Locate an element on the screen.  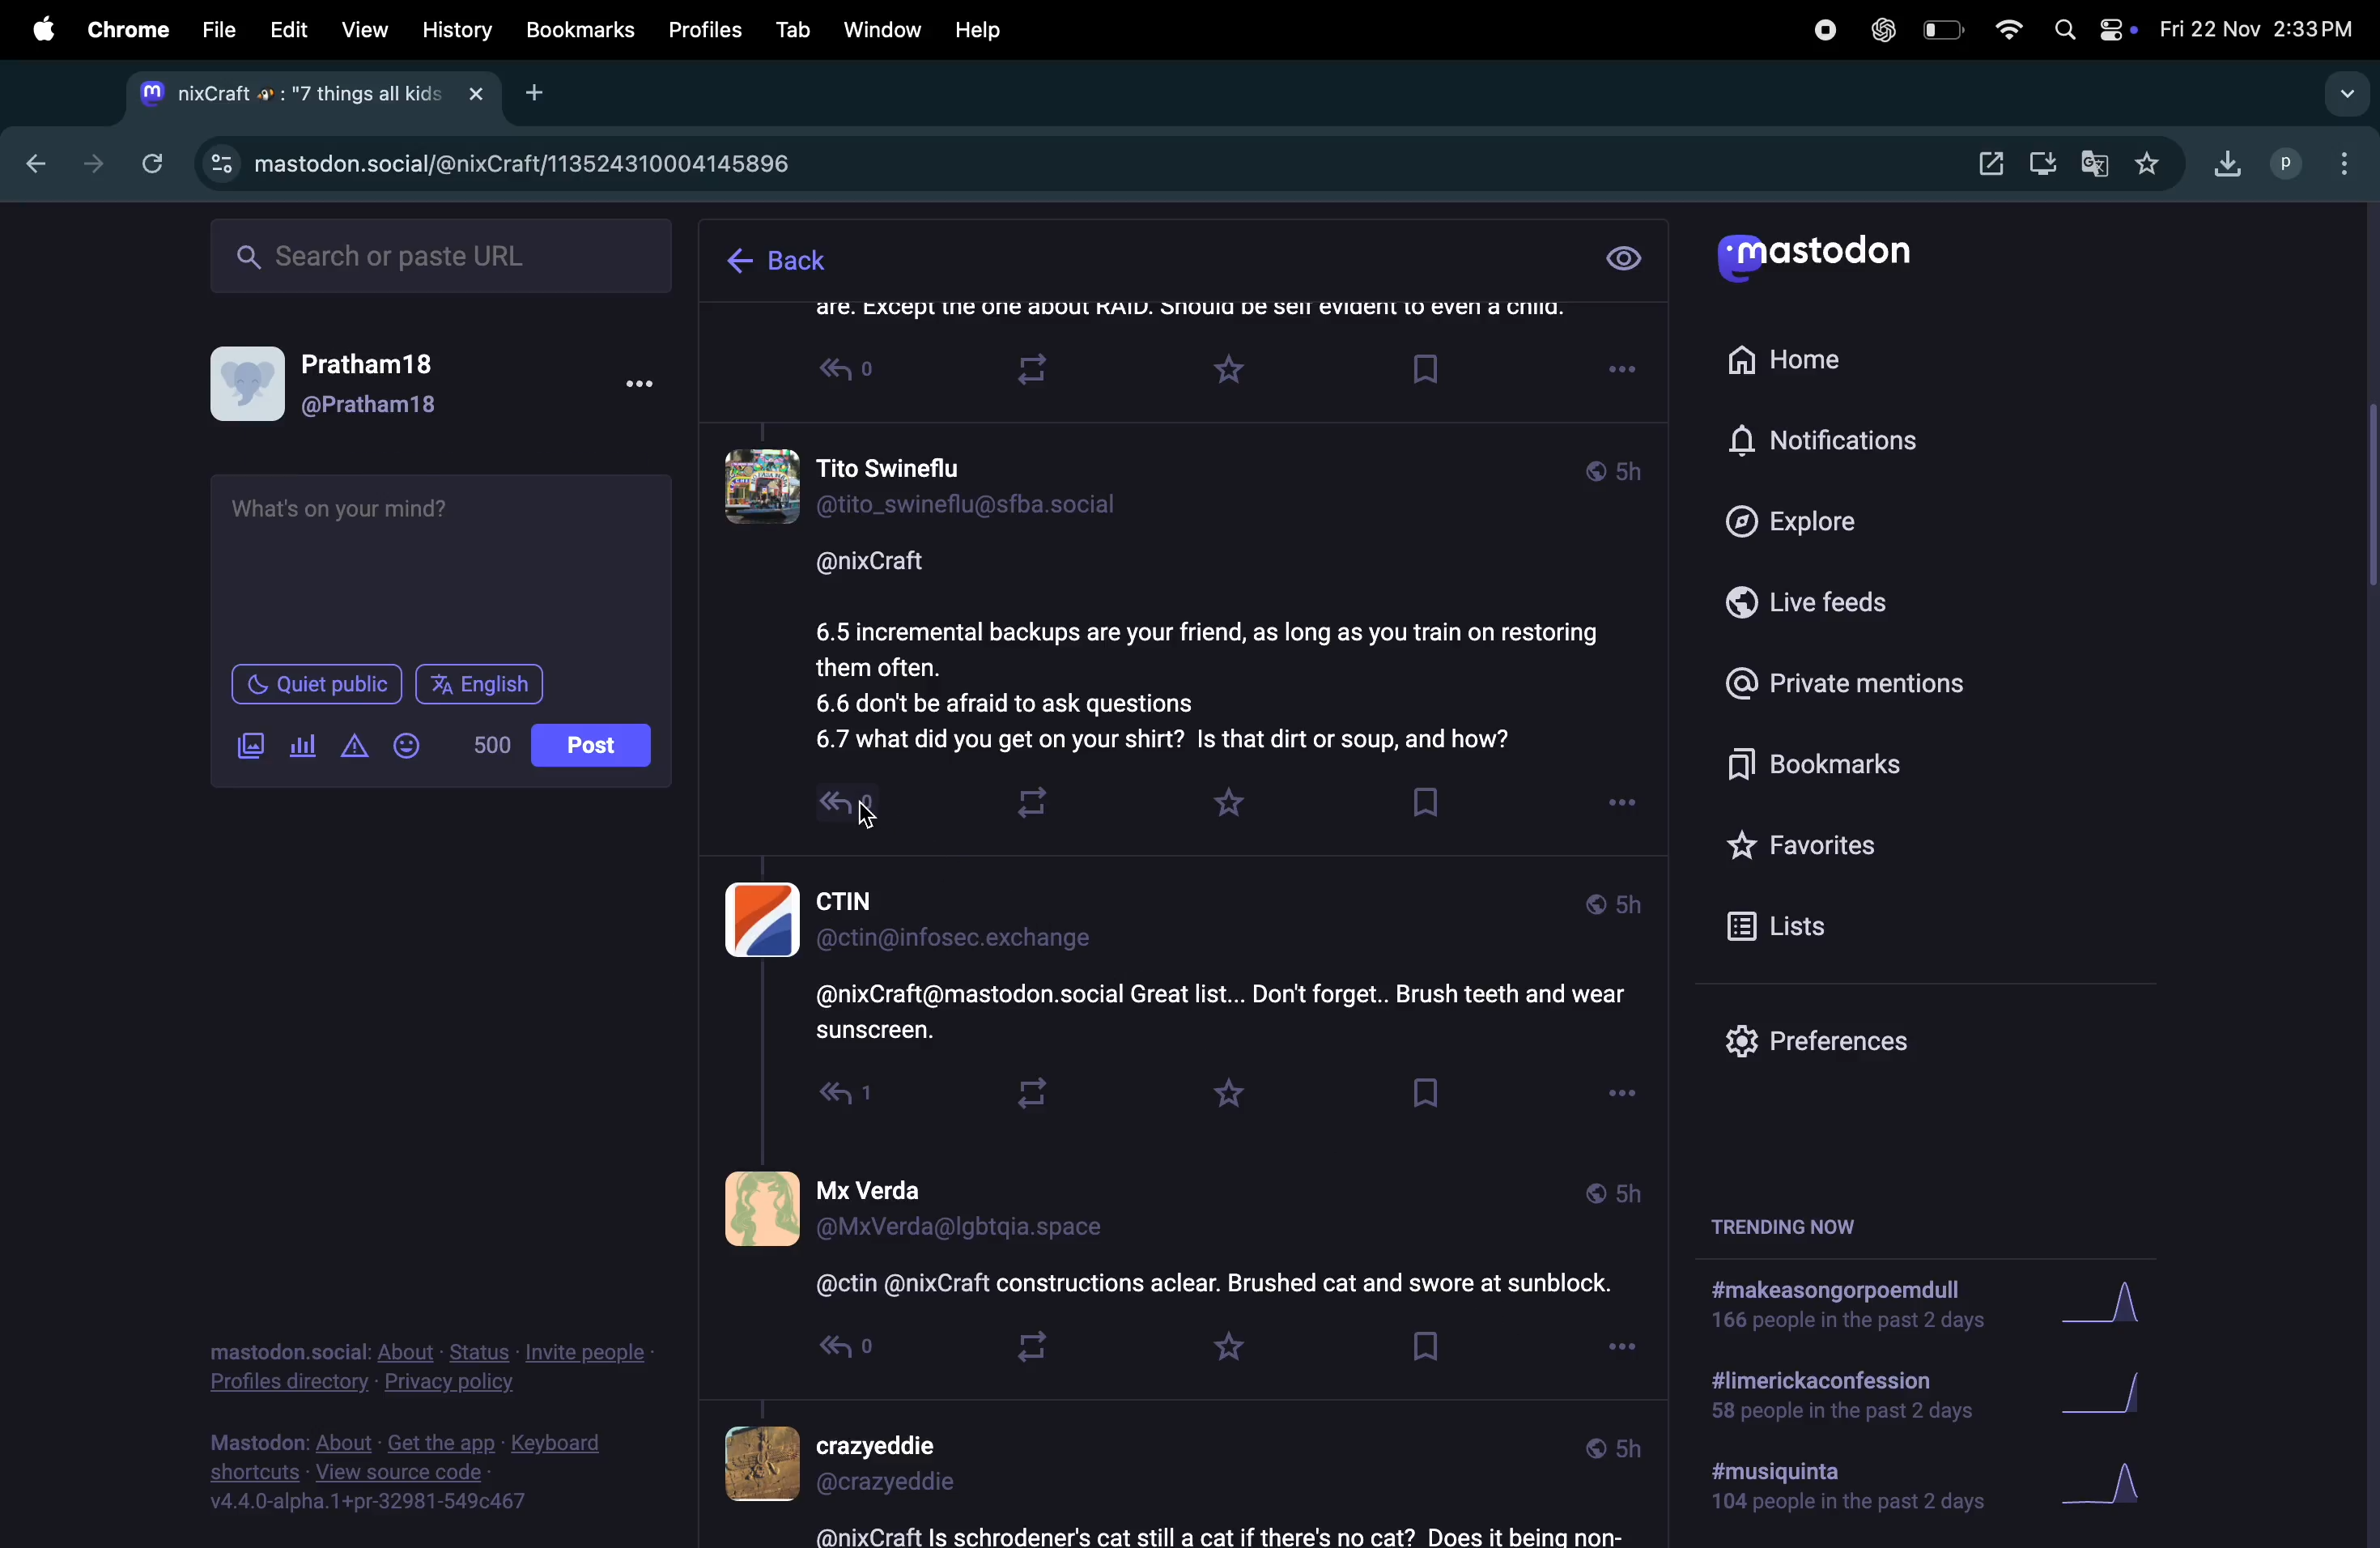
Bookmark is located at coordinates (1432, 1099).